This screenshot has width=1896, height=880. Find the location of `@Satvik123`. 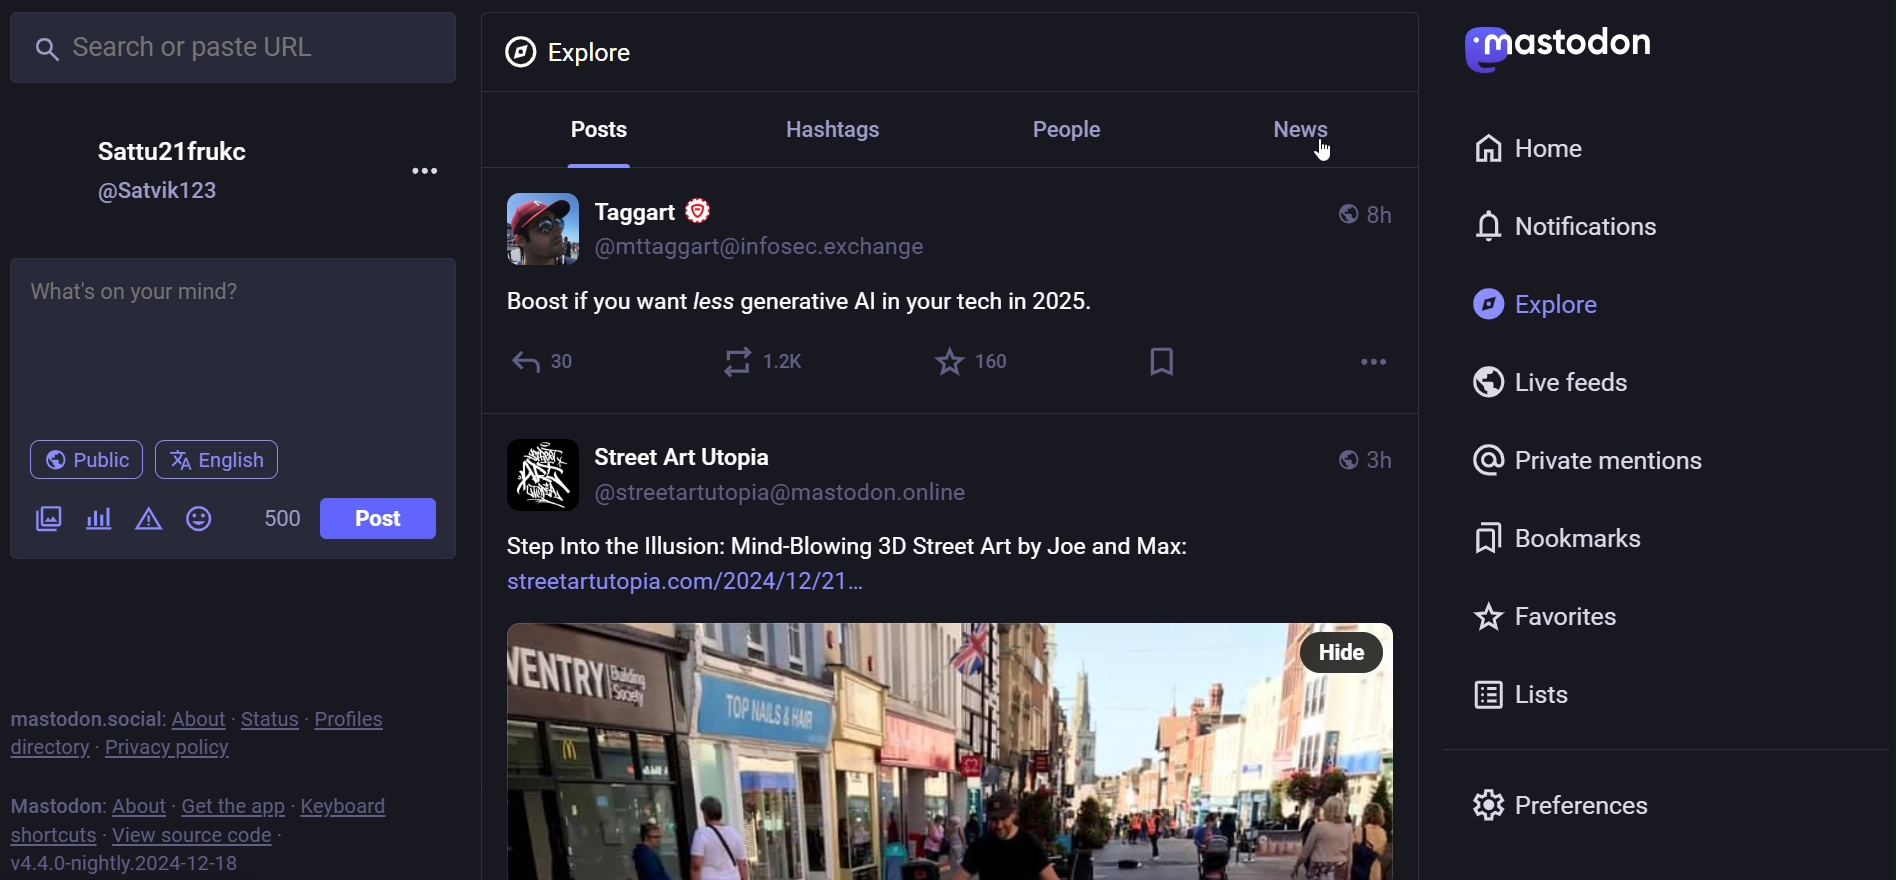

@Satvik123 is located at coordinates (172, 195).